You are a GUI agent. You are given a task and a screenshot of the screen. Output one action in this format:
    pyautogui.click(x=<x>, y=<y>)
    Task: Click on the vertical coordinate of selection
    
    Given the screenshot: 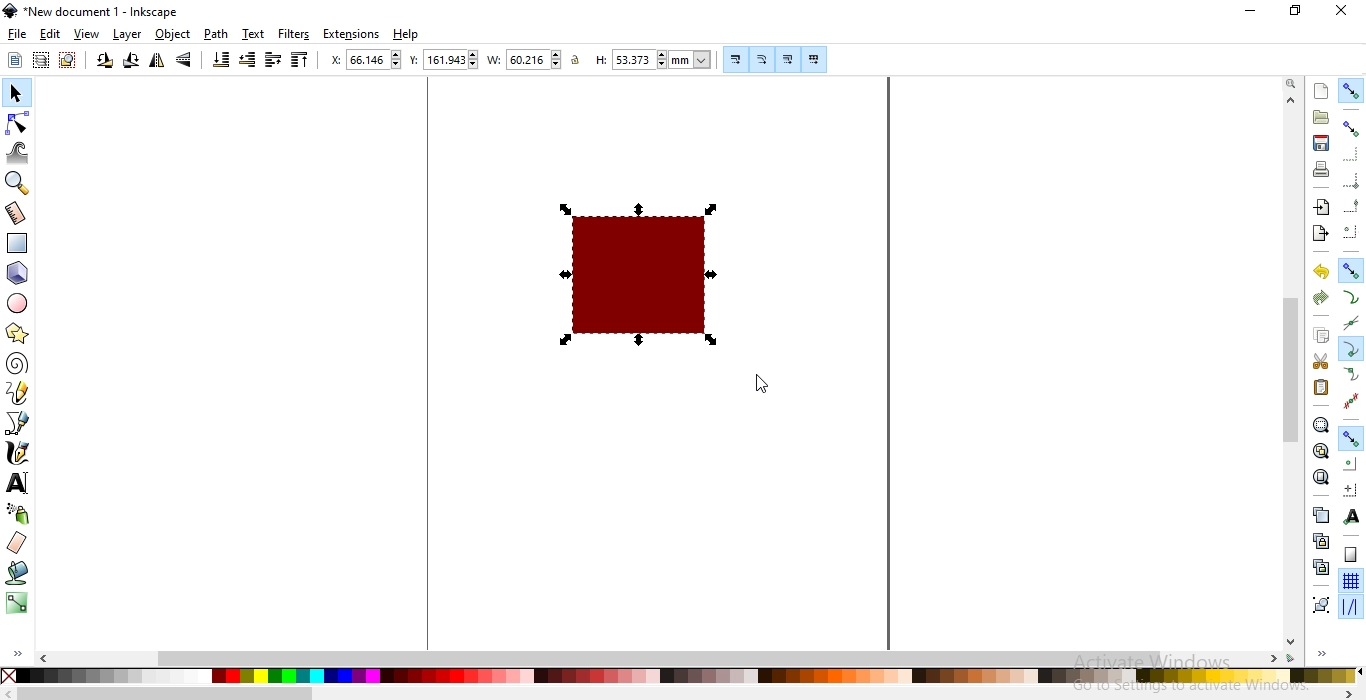 What is the action you would take?
    pyautogui.click(x=414, y=60)
    